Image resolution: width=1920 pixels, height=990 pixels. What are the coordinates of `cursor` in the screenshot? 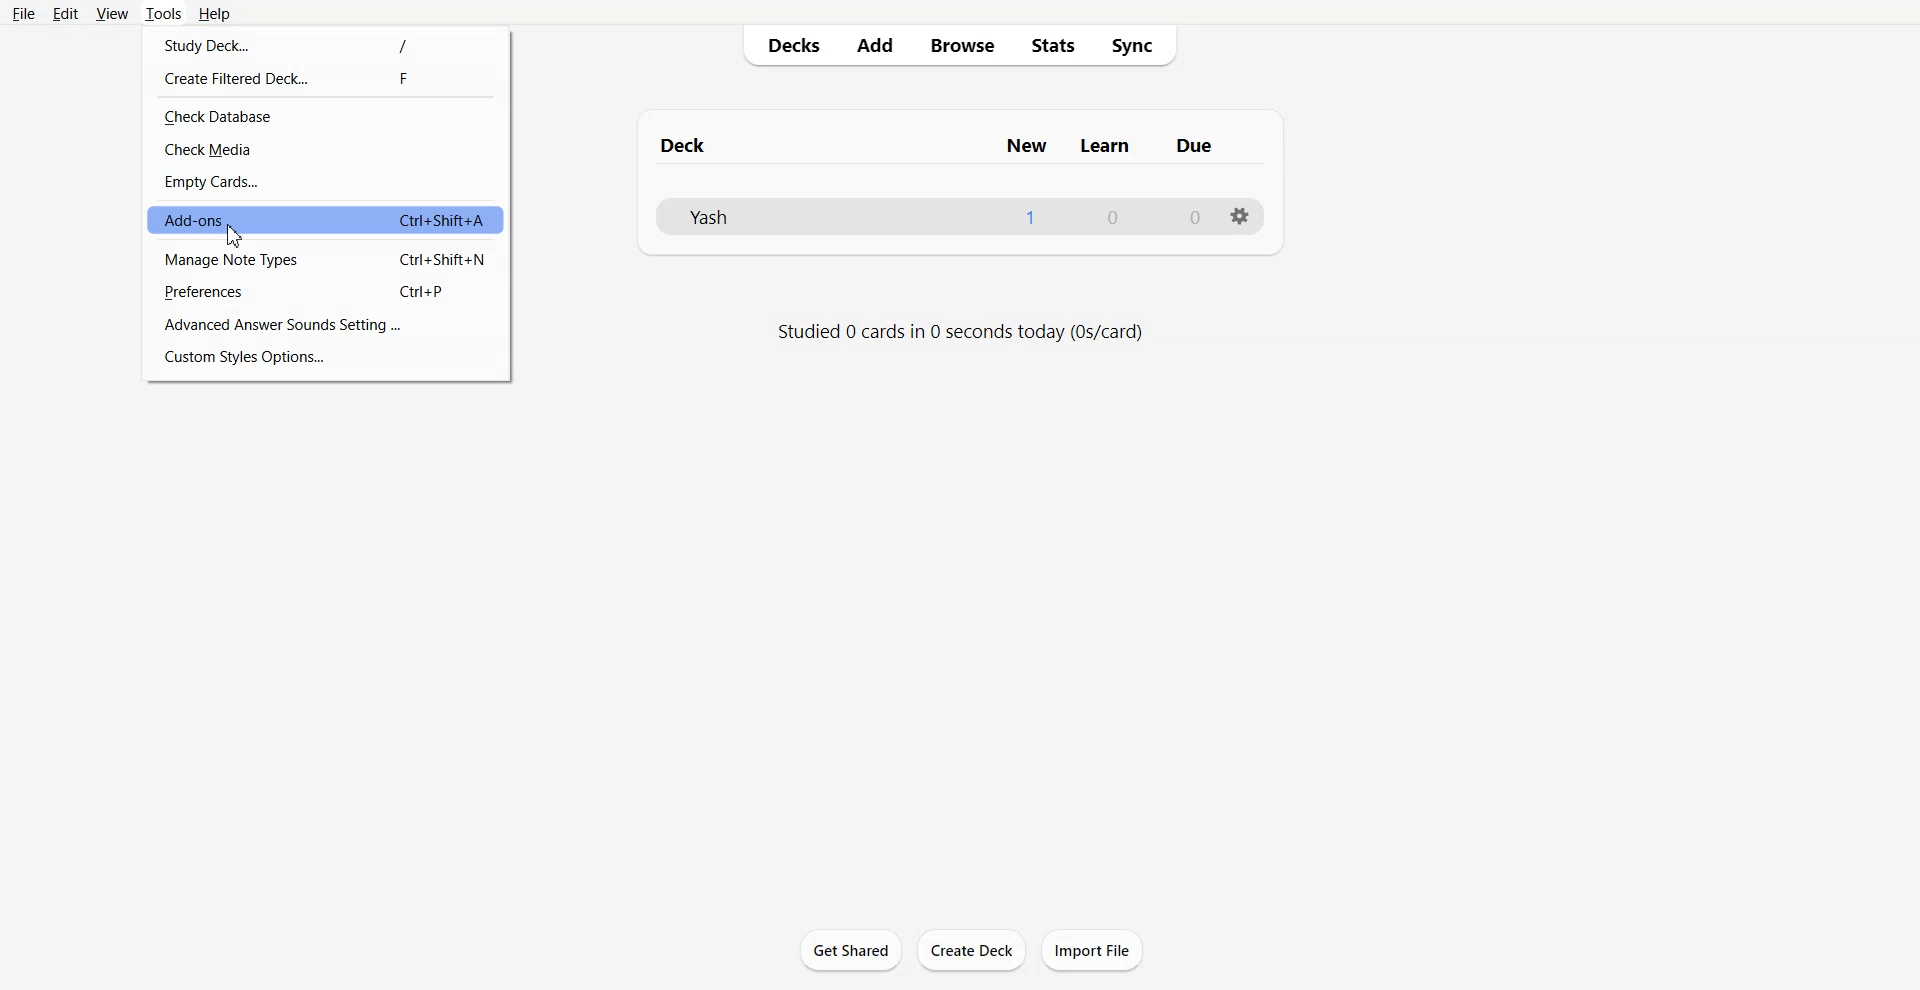 It's located at (234, 235).